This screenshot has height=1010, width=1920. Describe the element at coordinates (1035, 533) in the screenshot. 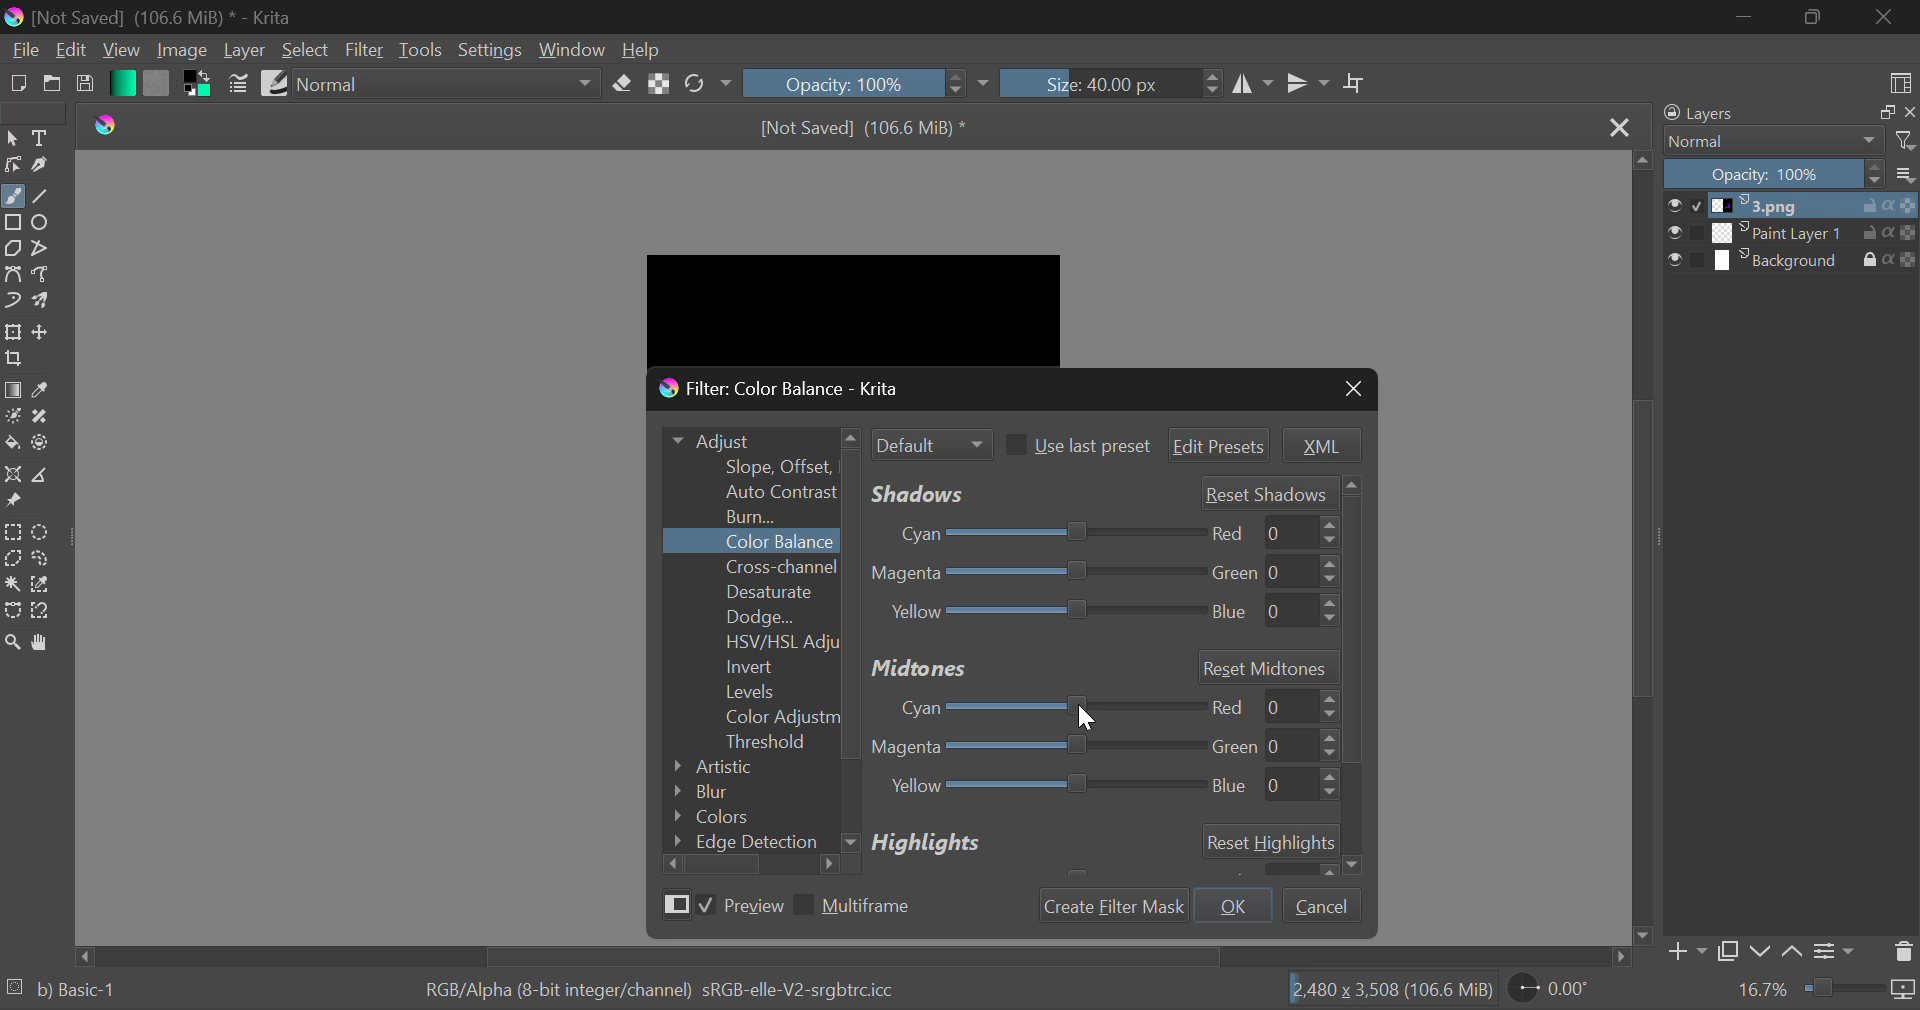

I see `Cyan-Red Slider` at that location.